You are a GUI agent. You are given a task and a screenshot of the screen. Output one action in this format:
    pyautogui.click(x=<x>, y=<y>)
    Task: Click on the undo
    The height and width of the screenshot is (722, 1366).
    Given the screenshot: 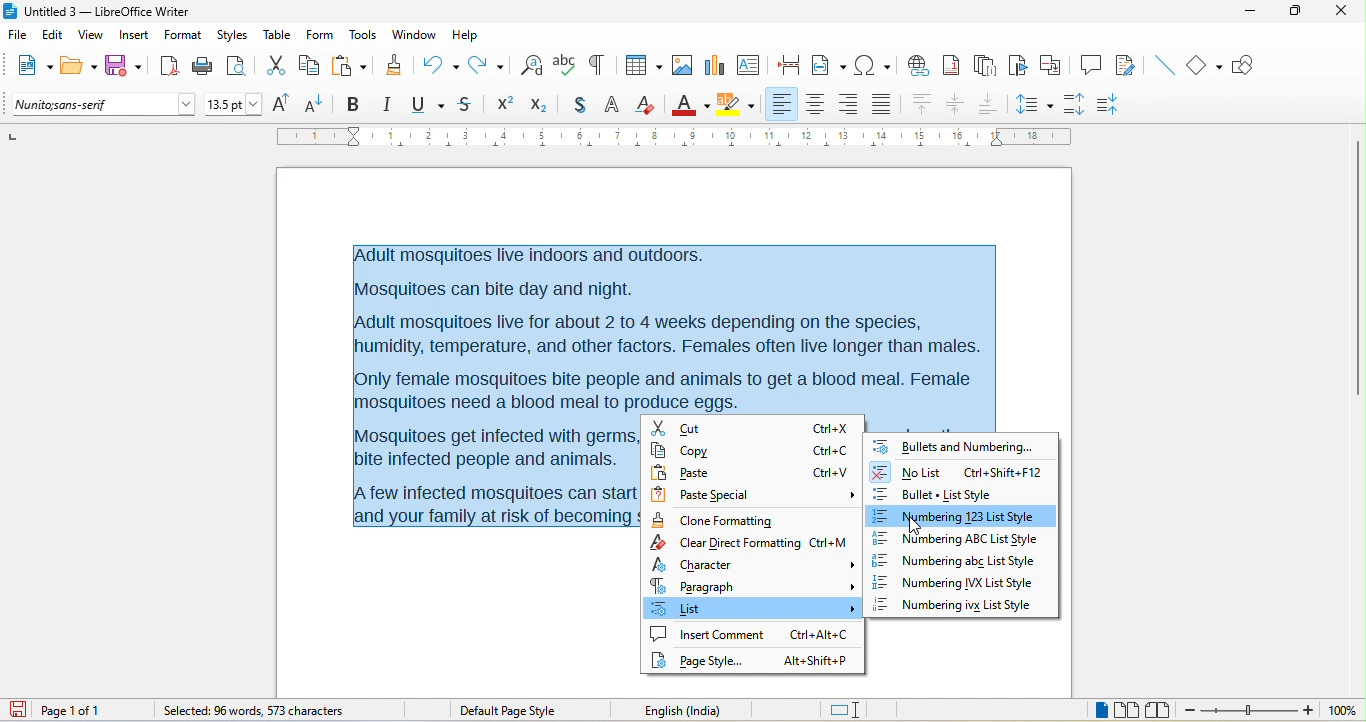 What is the action you would take?
    pyautogui.click(x=441, y=63)
    